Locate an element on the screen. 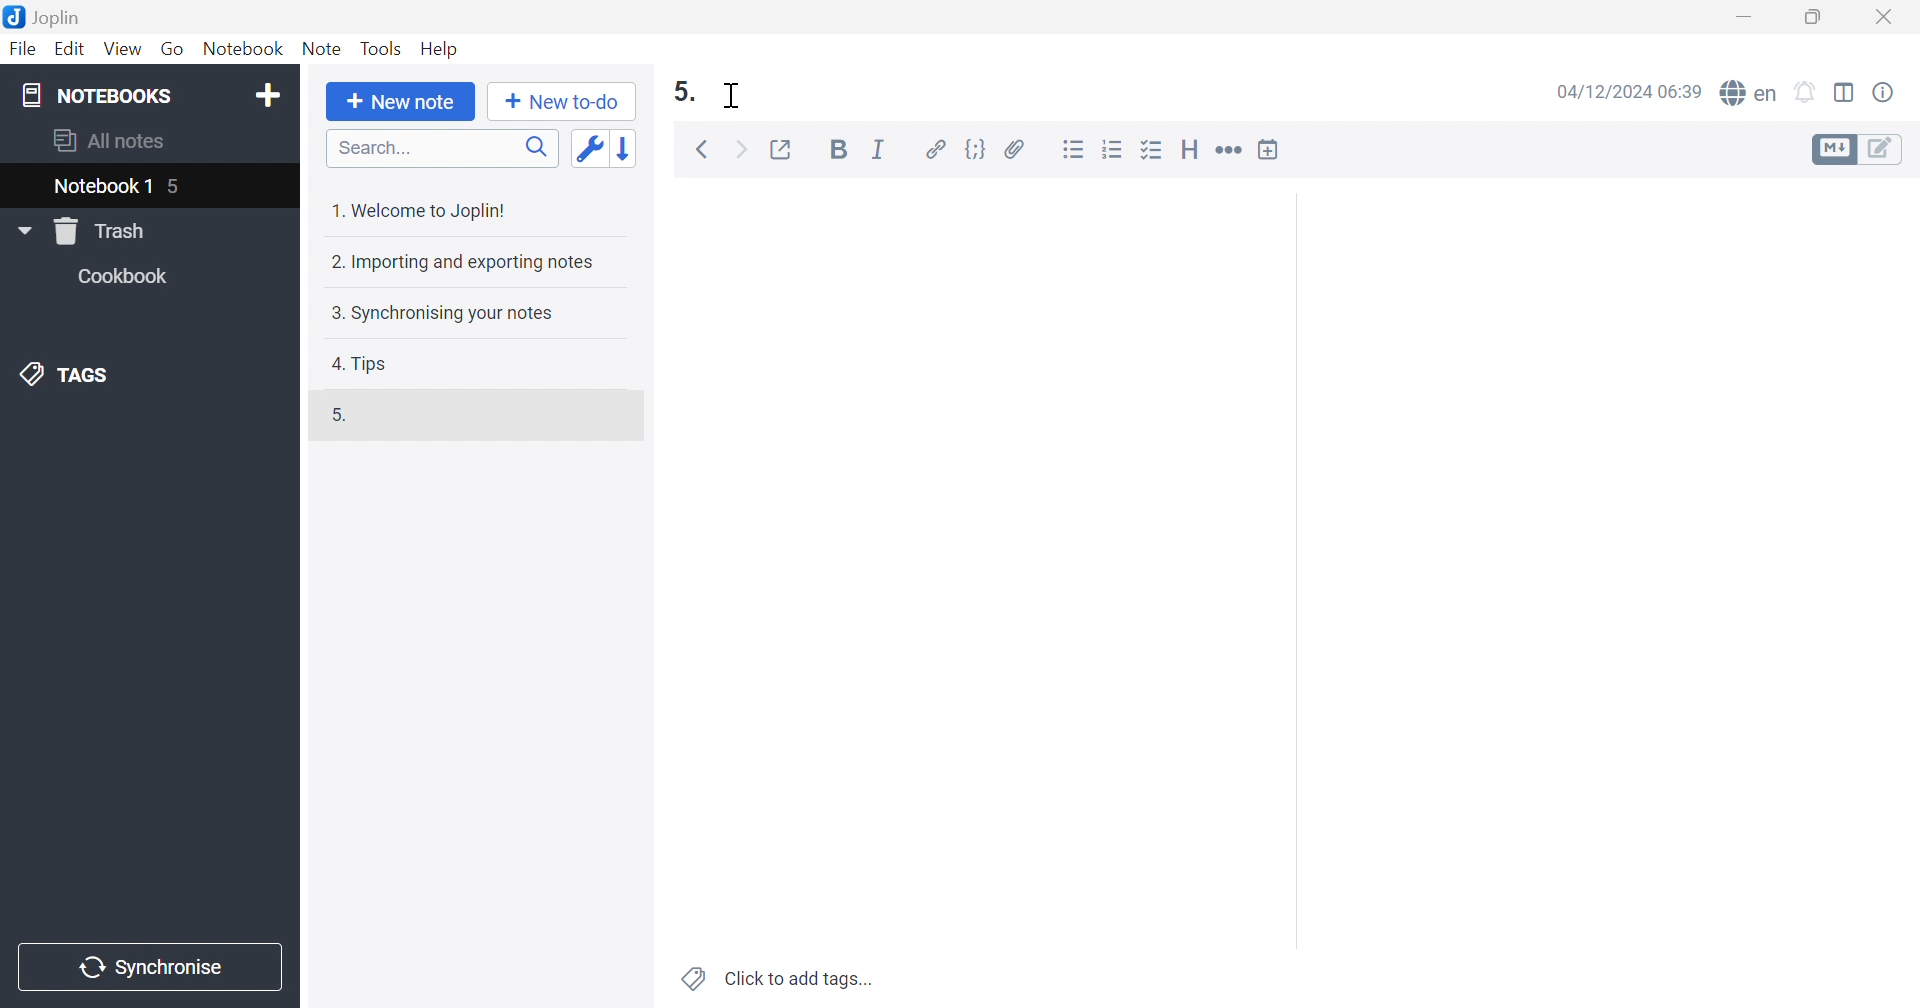 The image size is (1920, 1008). Drop Down is located at coordinates (23, 230).